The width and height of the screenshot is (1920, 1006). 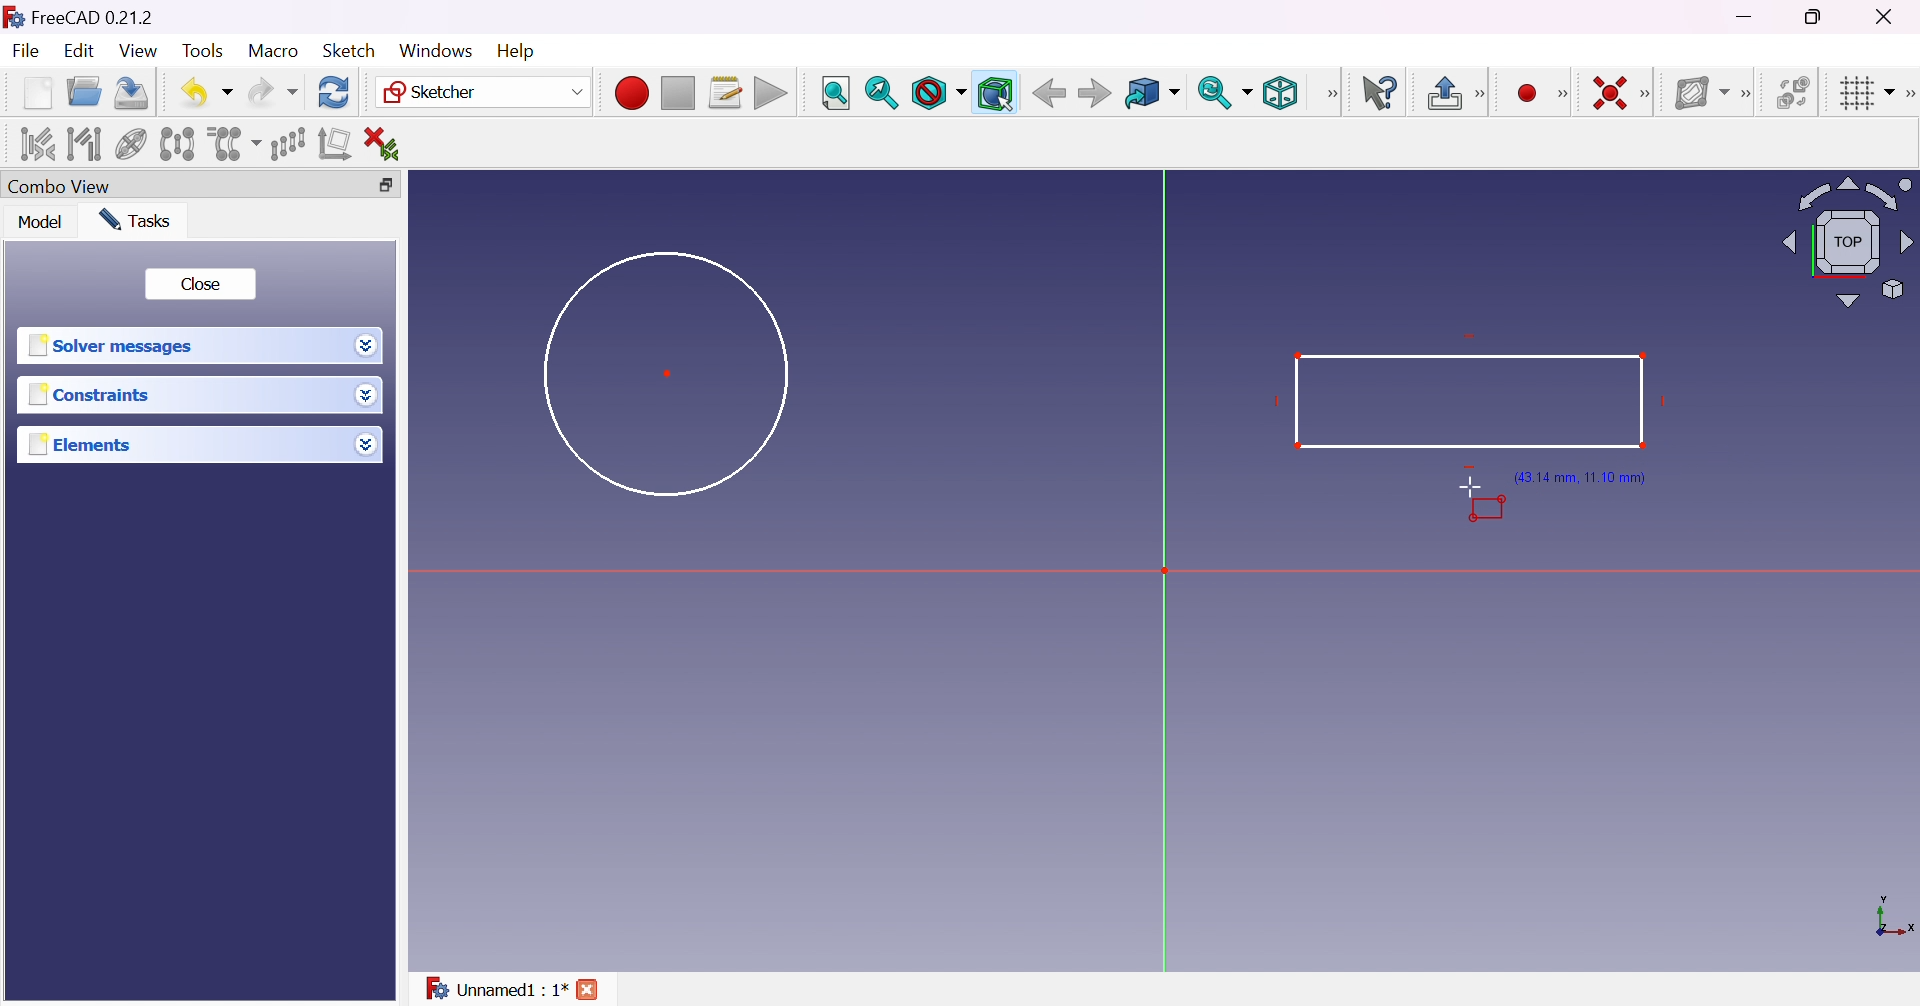 I want to click on Switch virtual space, so click(x=1797, y=92).